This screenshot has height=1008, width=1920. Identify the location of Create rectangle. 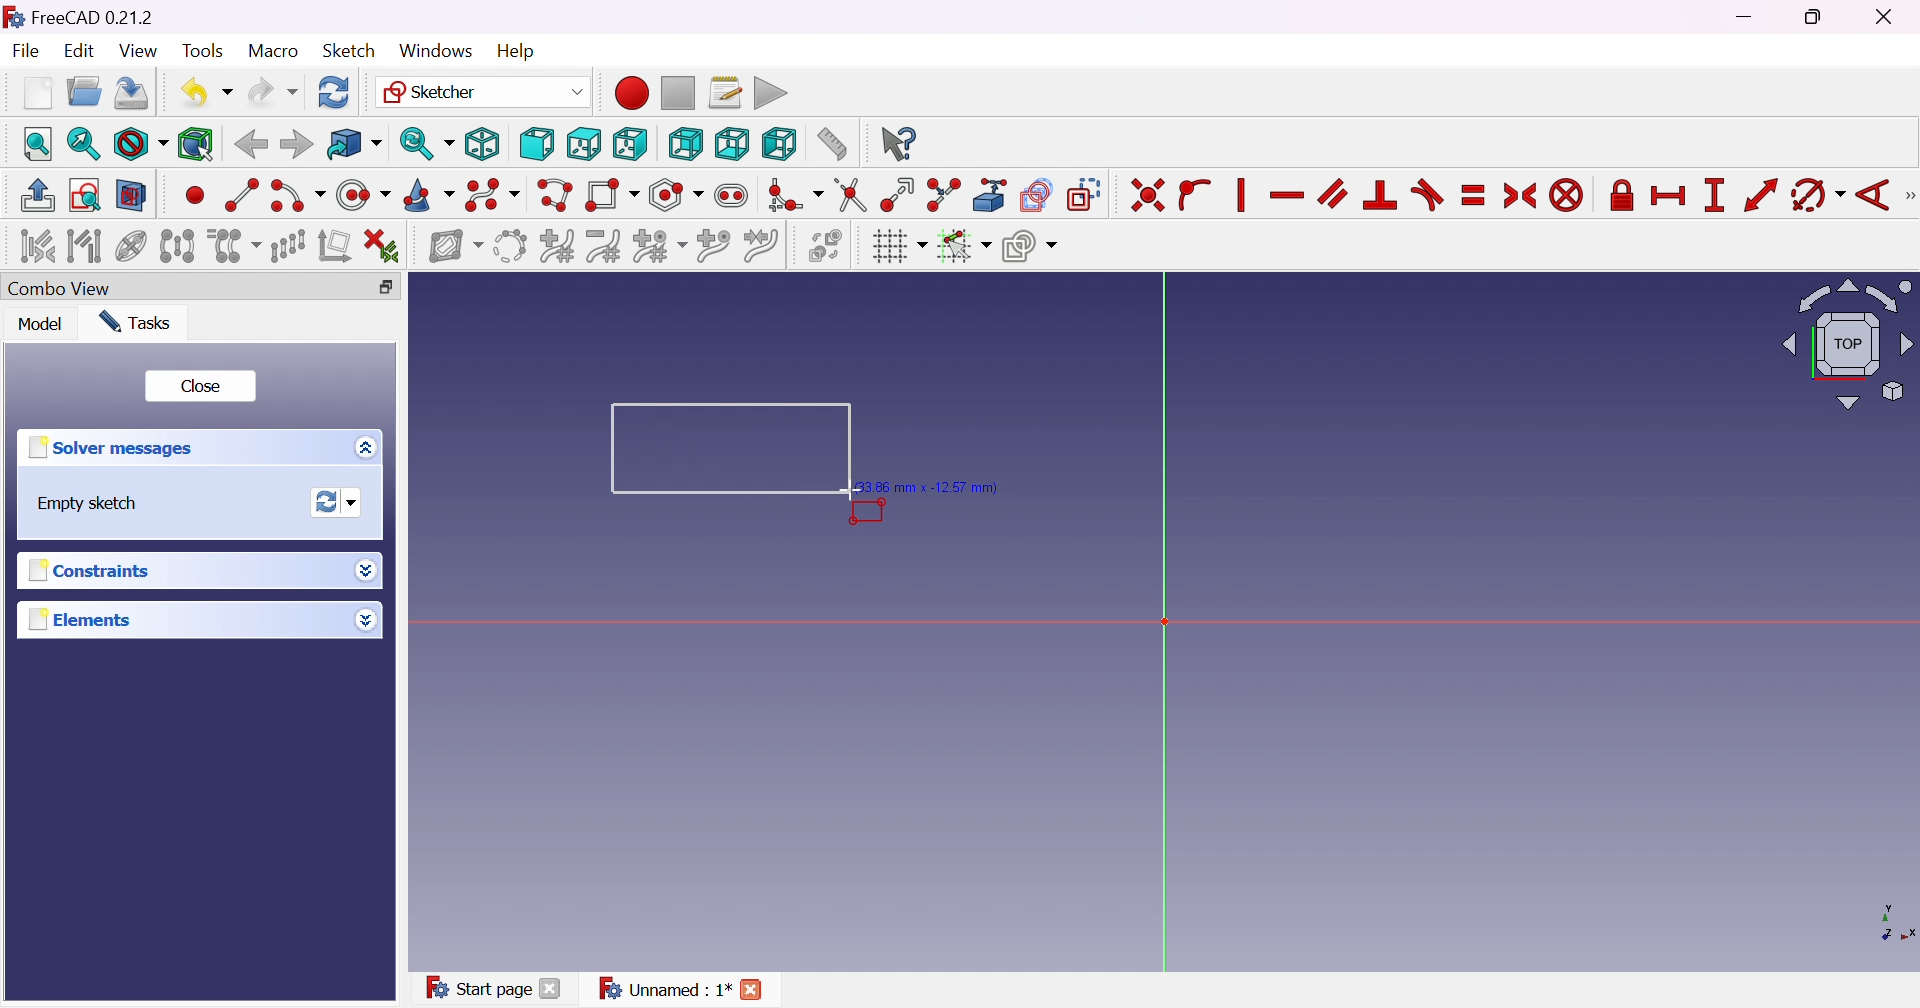
(613, 197).